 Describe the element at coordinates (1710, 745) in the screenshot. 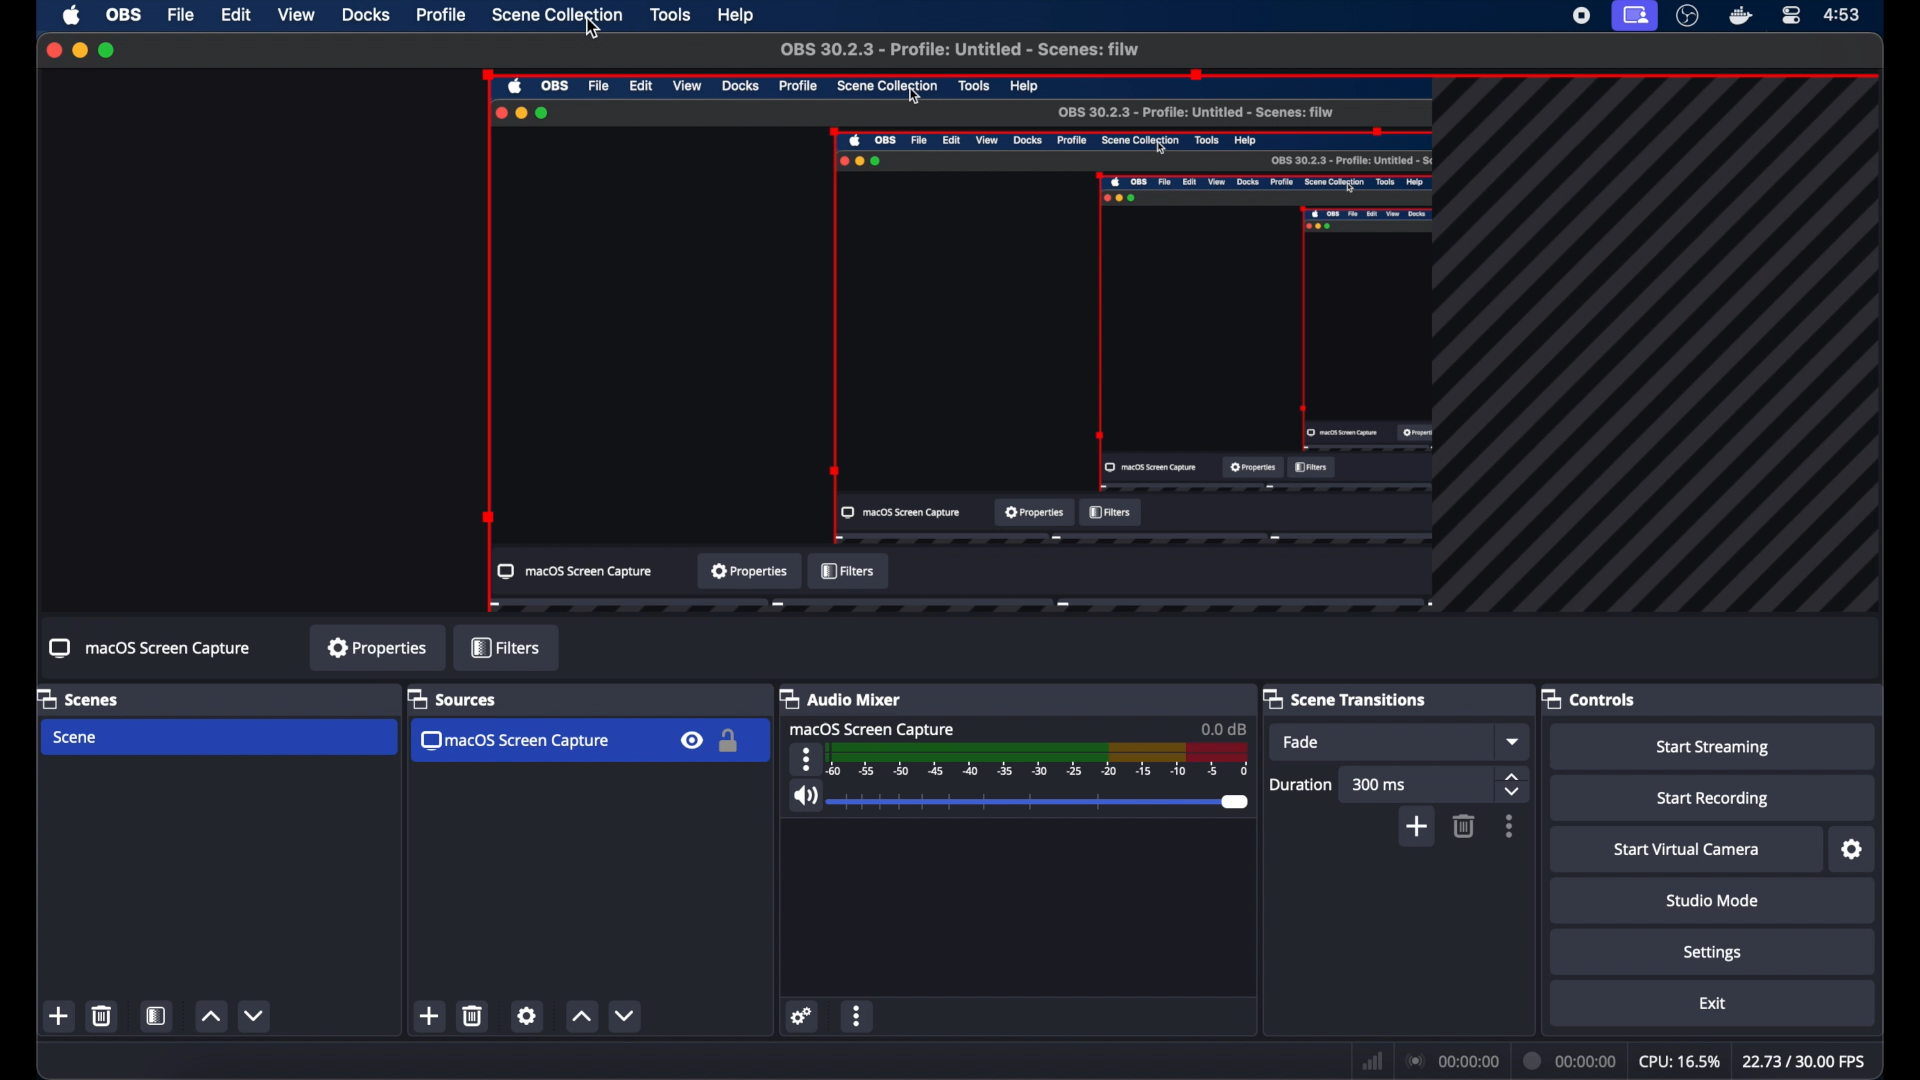

I see `start streaming` at that location.